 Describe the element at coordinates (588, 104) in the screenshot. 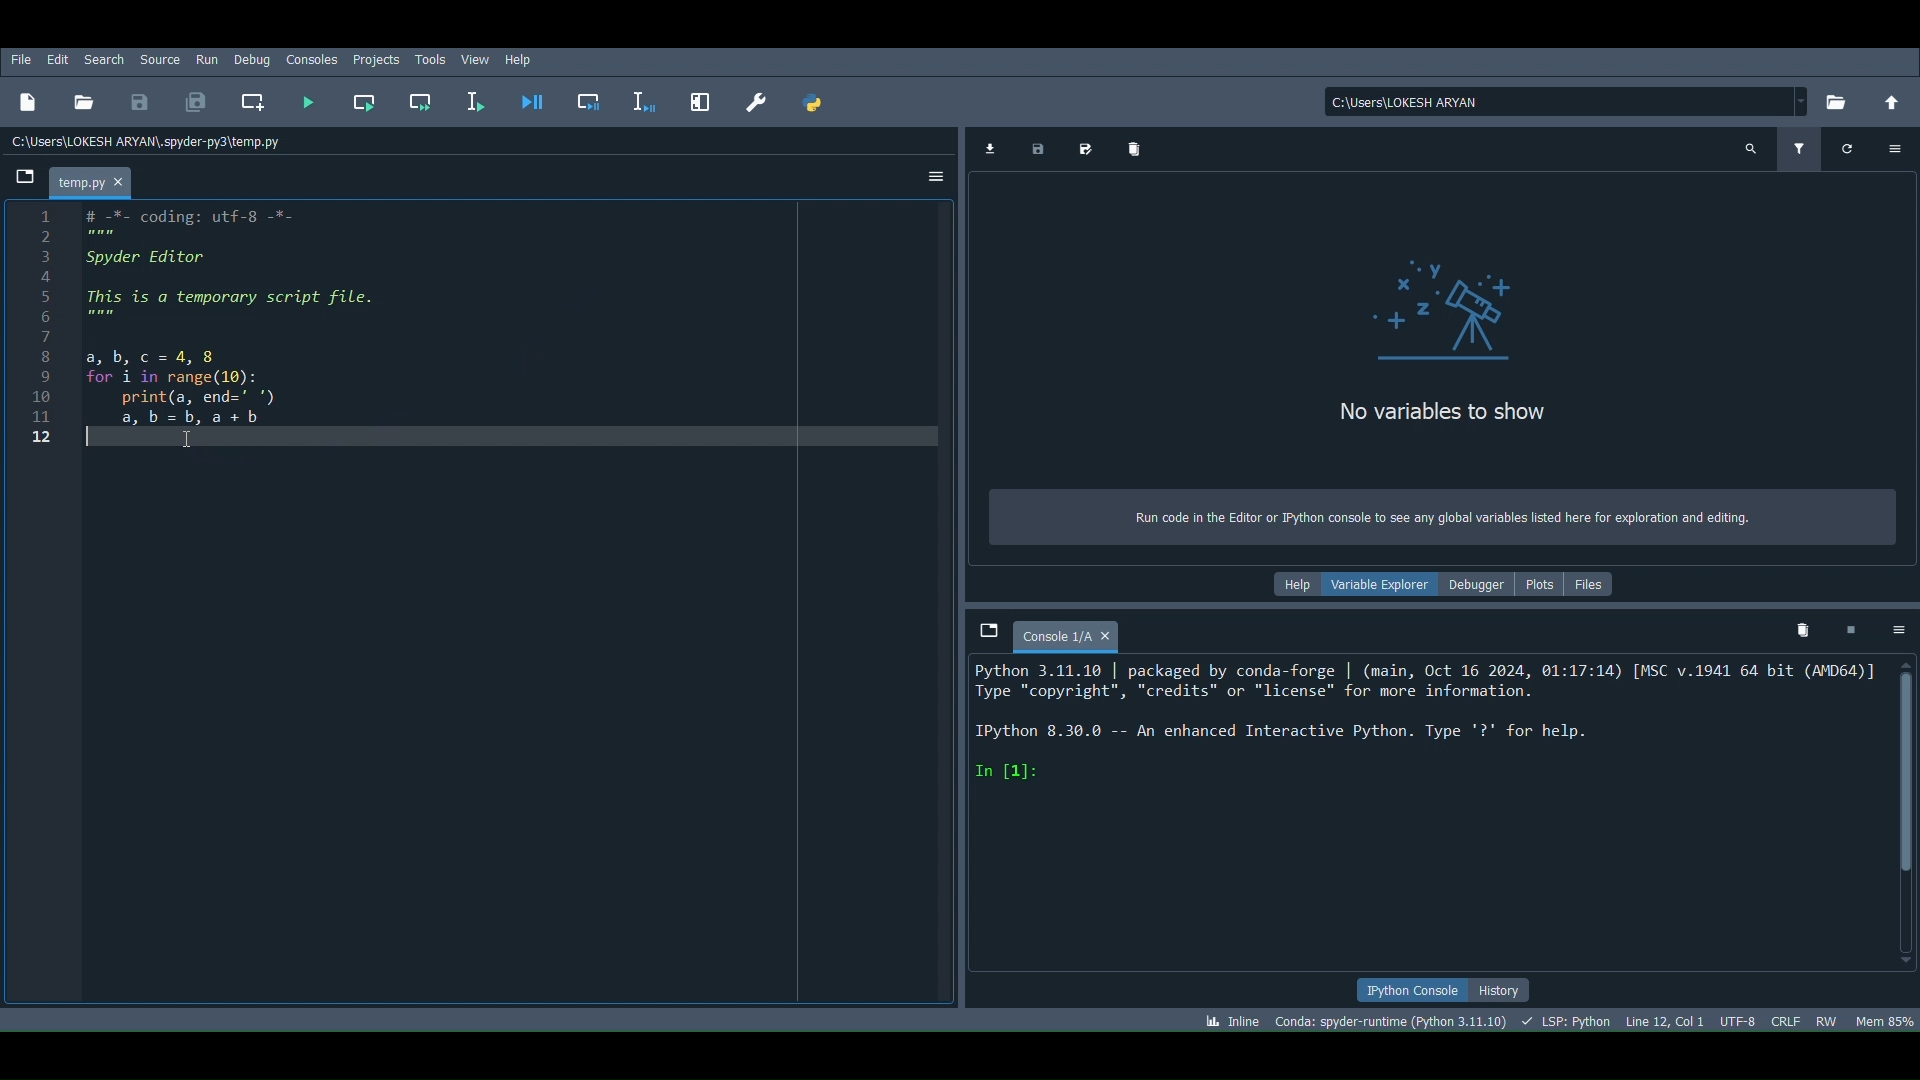

I see `Debug cell` at that location.